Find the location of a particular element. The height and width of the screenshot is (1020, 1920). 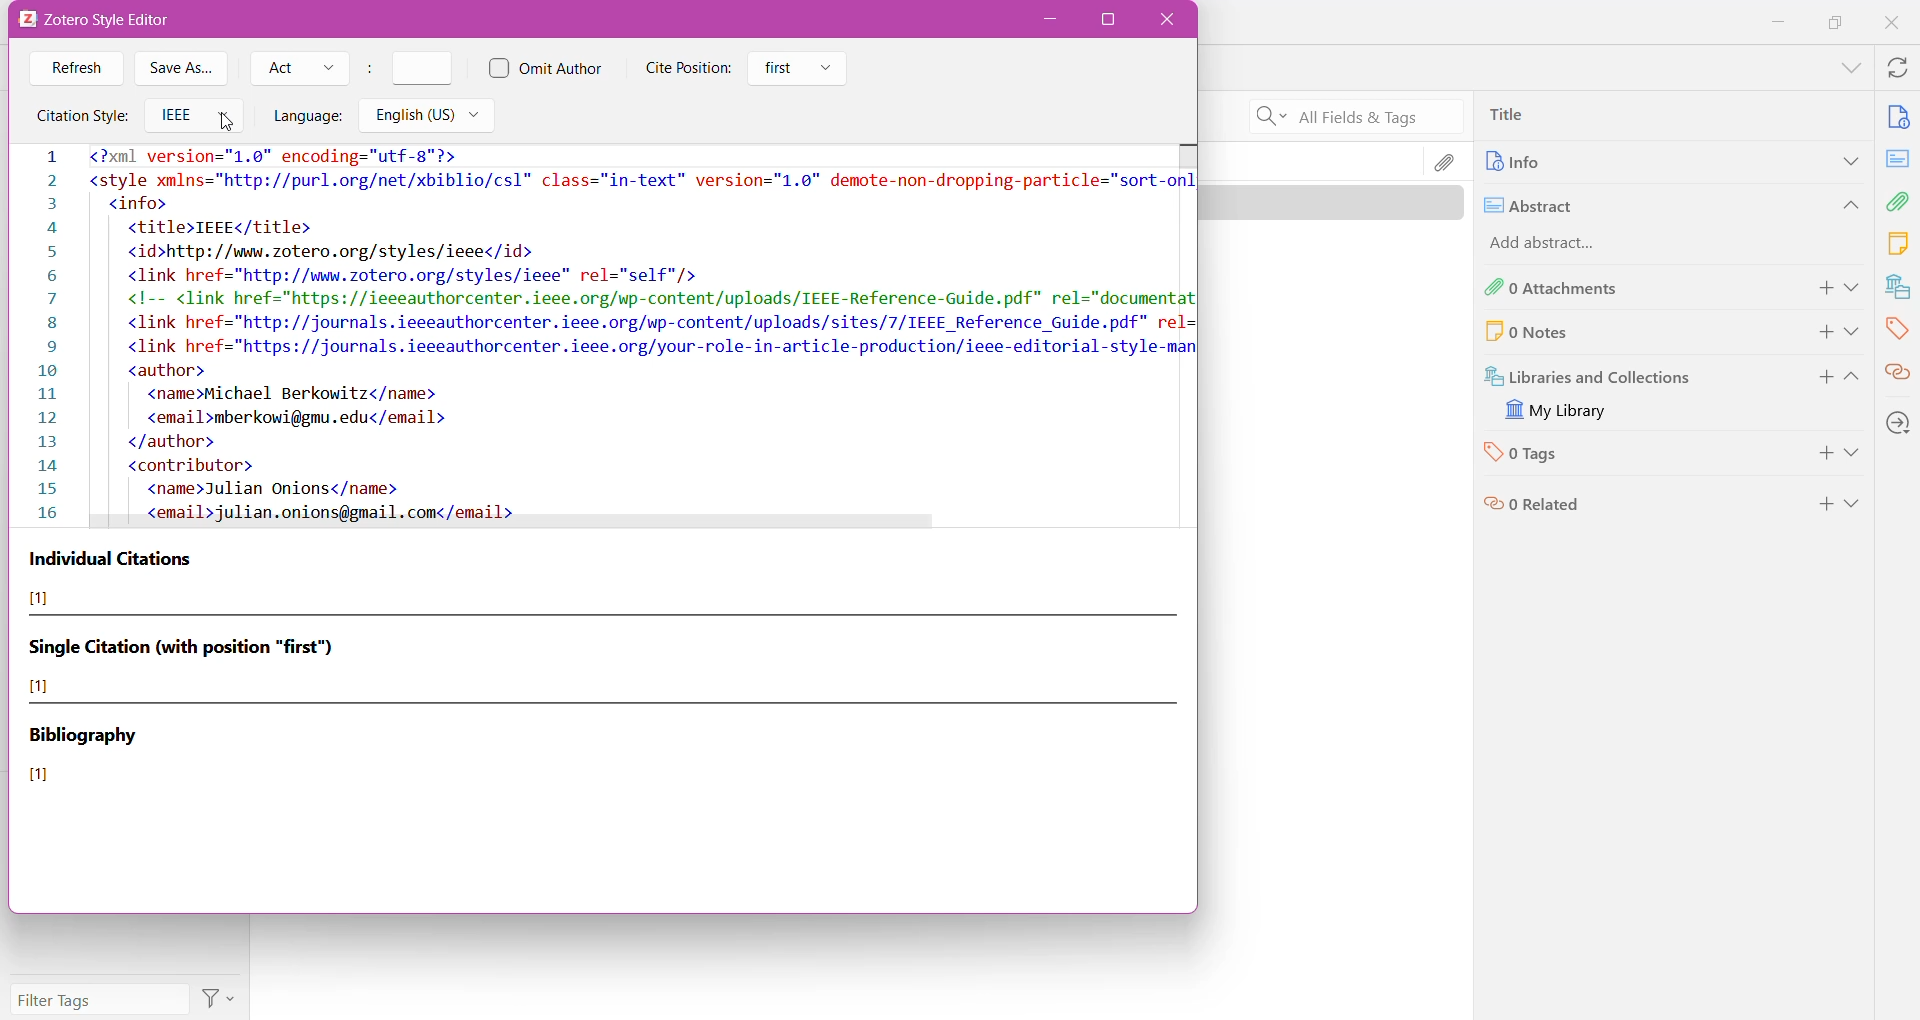

first is located at coordinates (799, 69).